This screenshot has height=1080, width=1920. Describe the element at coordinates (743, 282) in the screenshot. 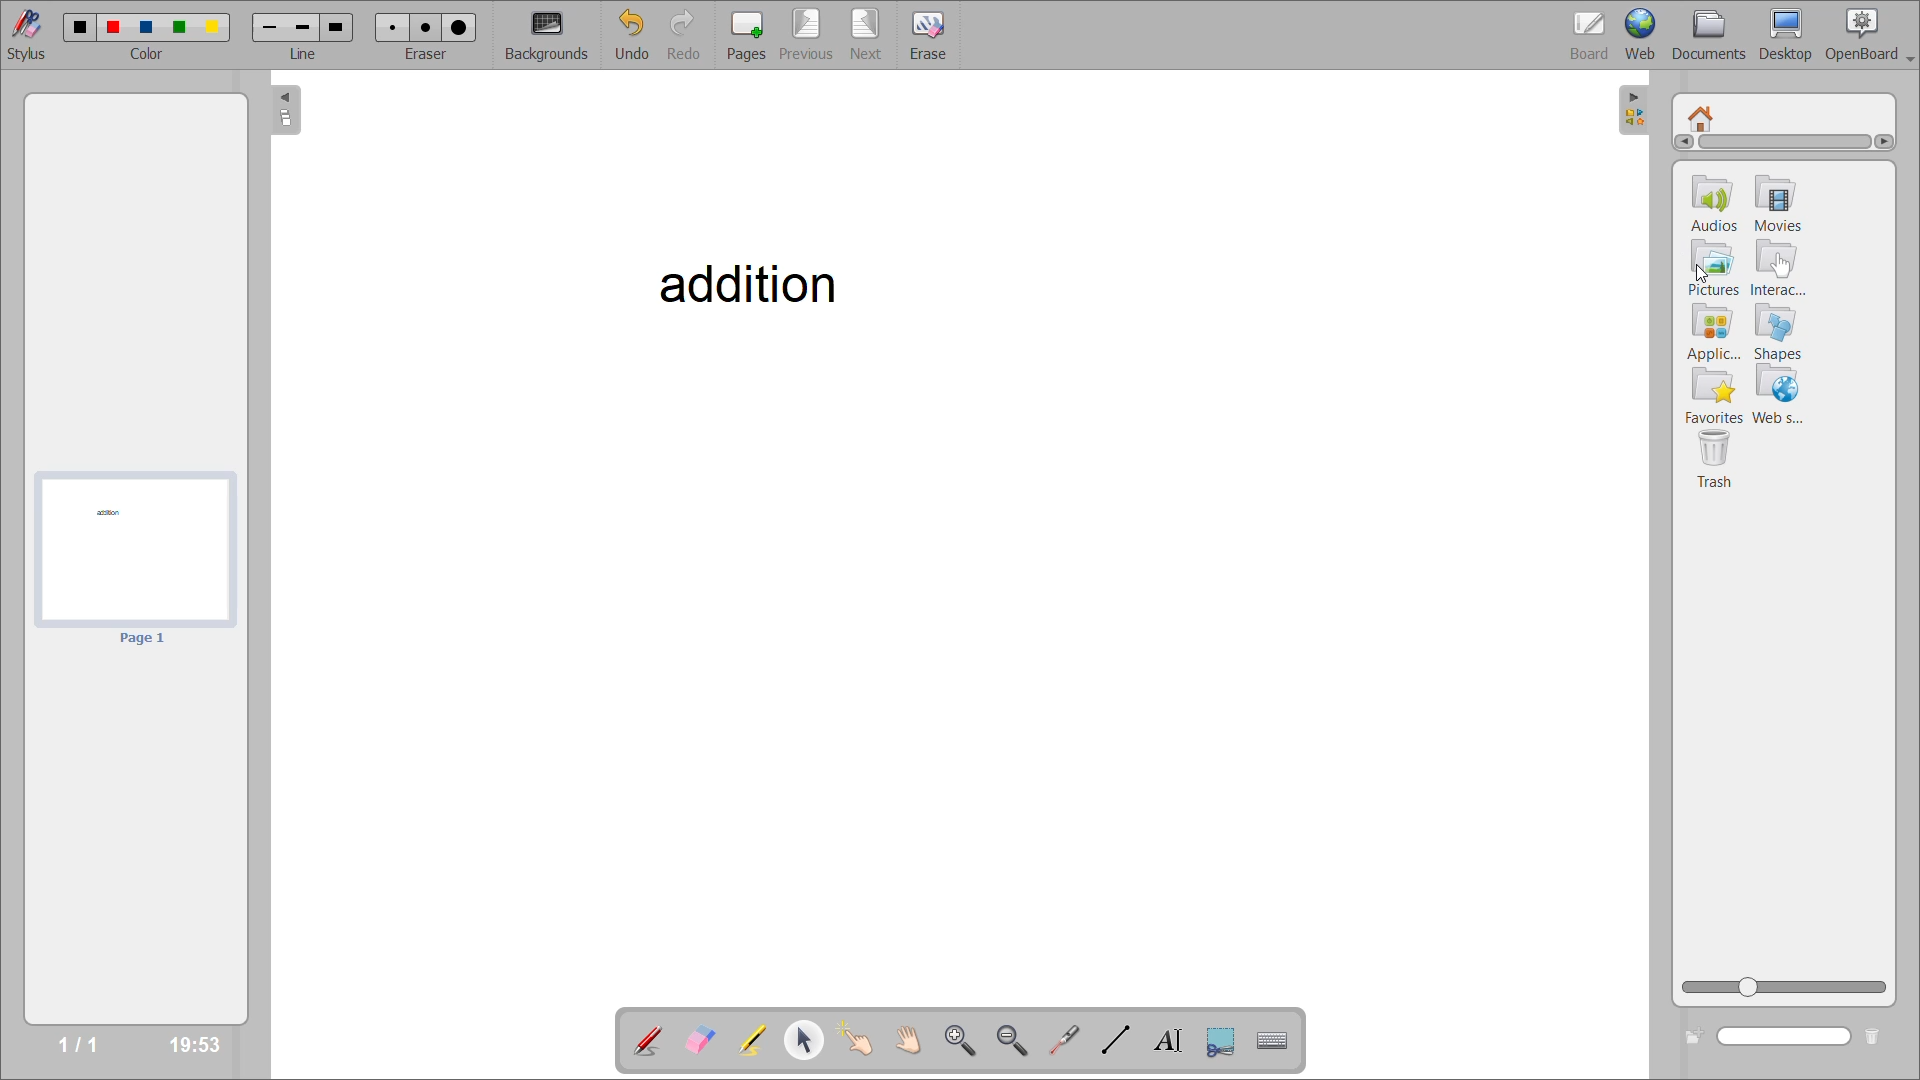

I see `addition - title` at that location.